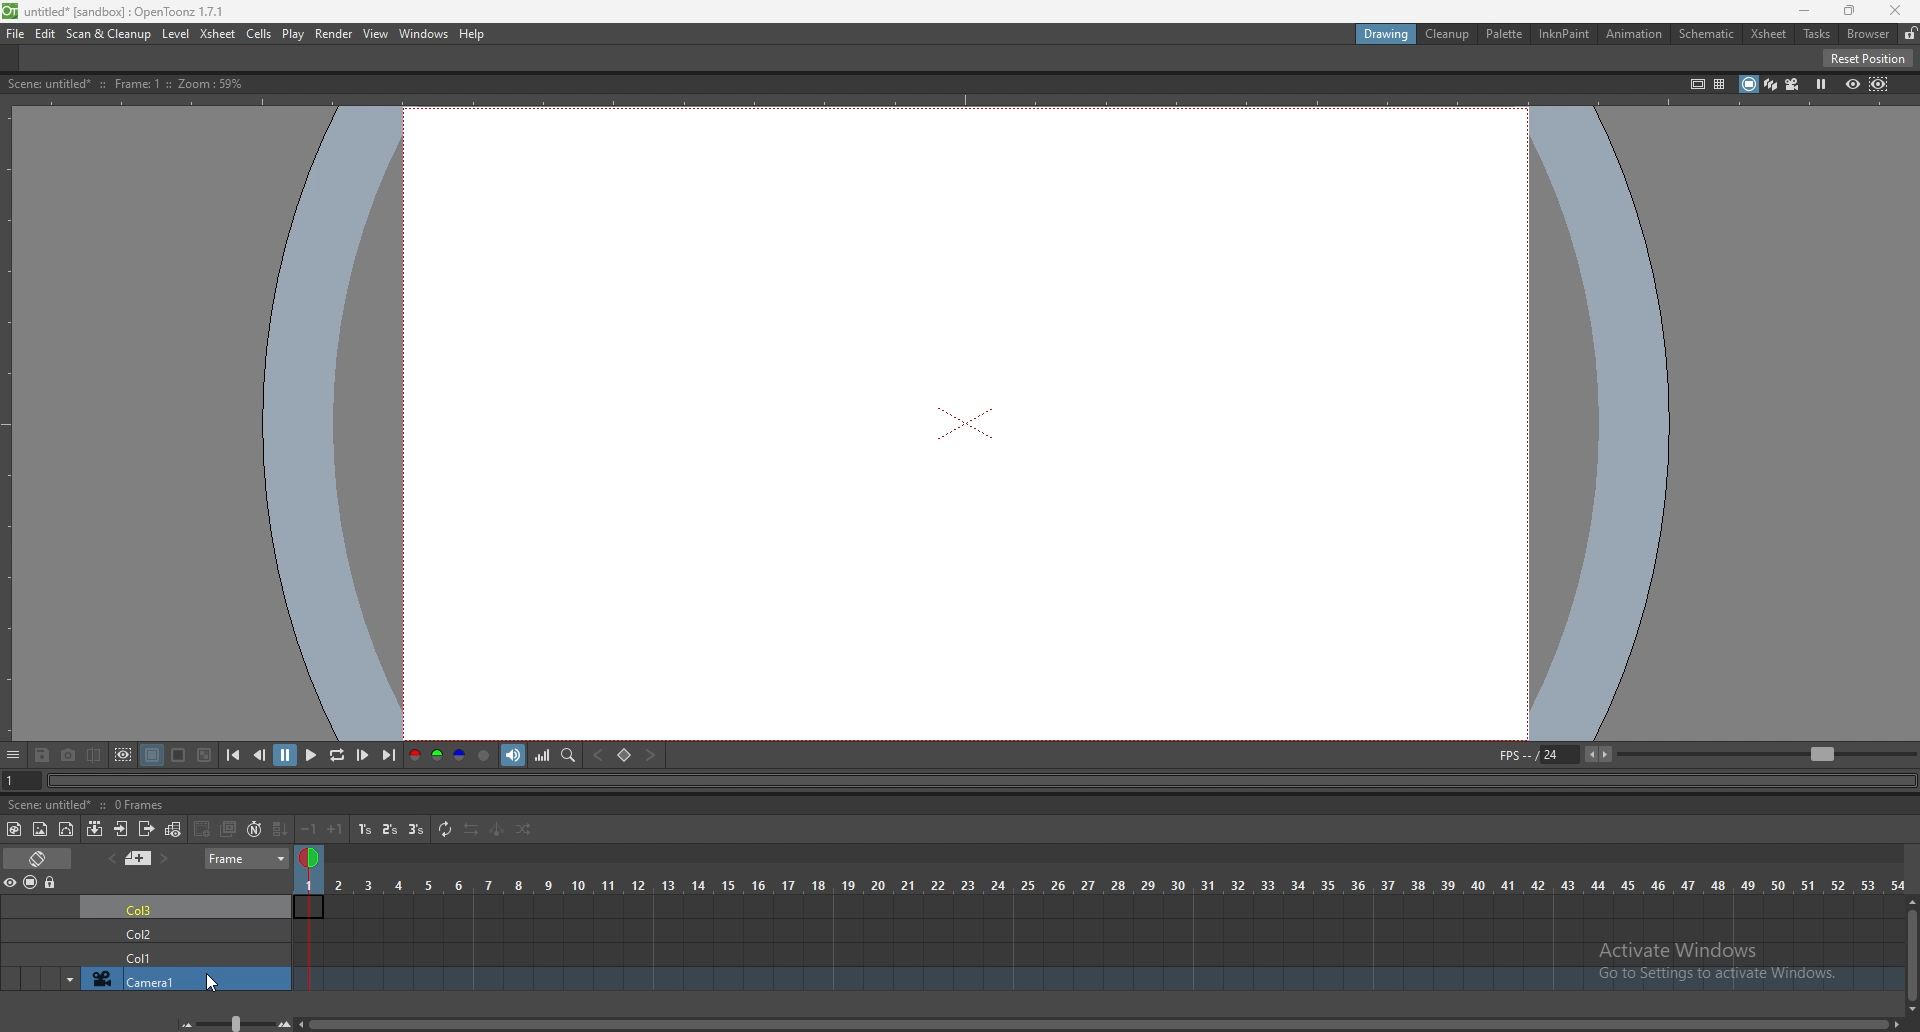  Describe the element at coordinates (336, 828) in the screenshot. I see `increase step` at that location.